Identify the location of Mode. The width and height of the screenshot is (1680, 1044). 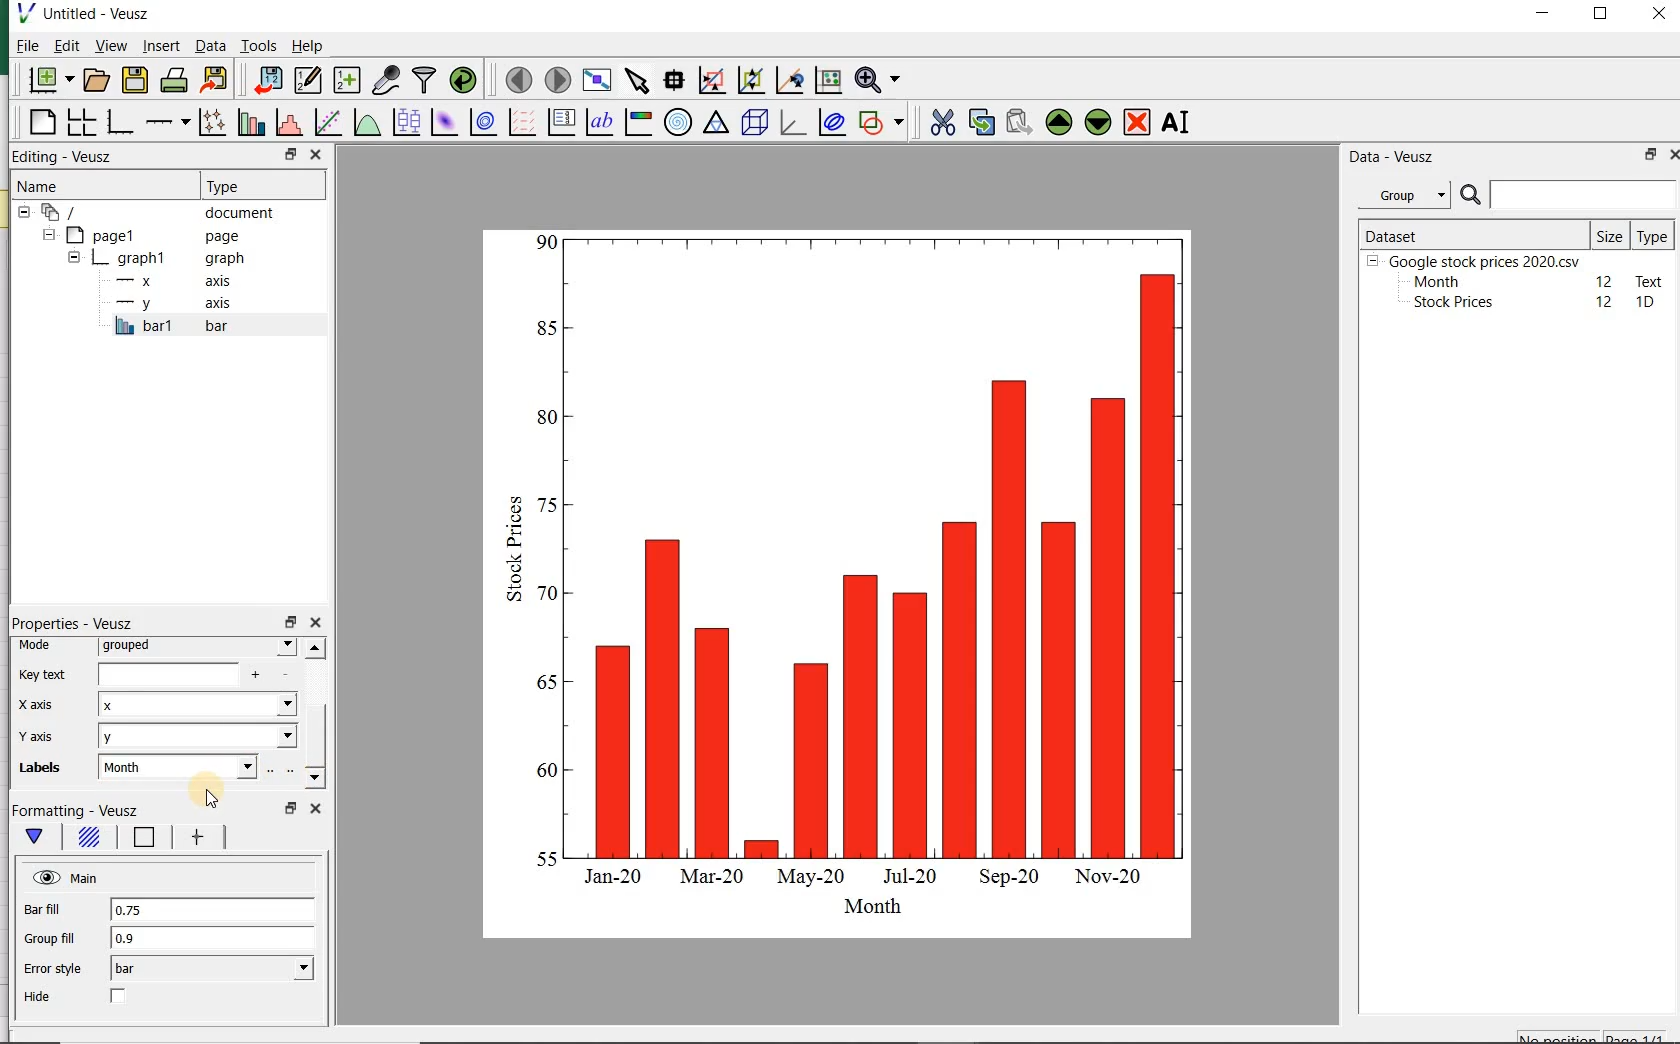
(38, 647).